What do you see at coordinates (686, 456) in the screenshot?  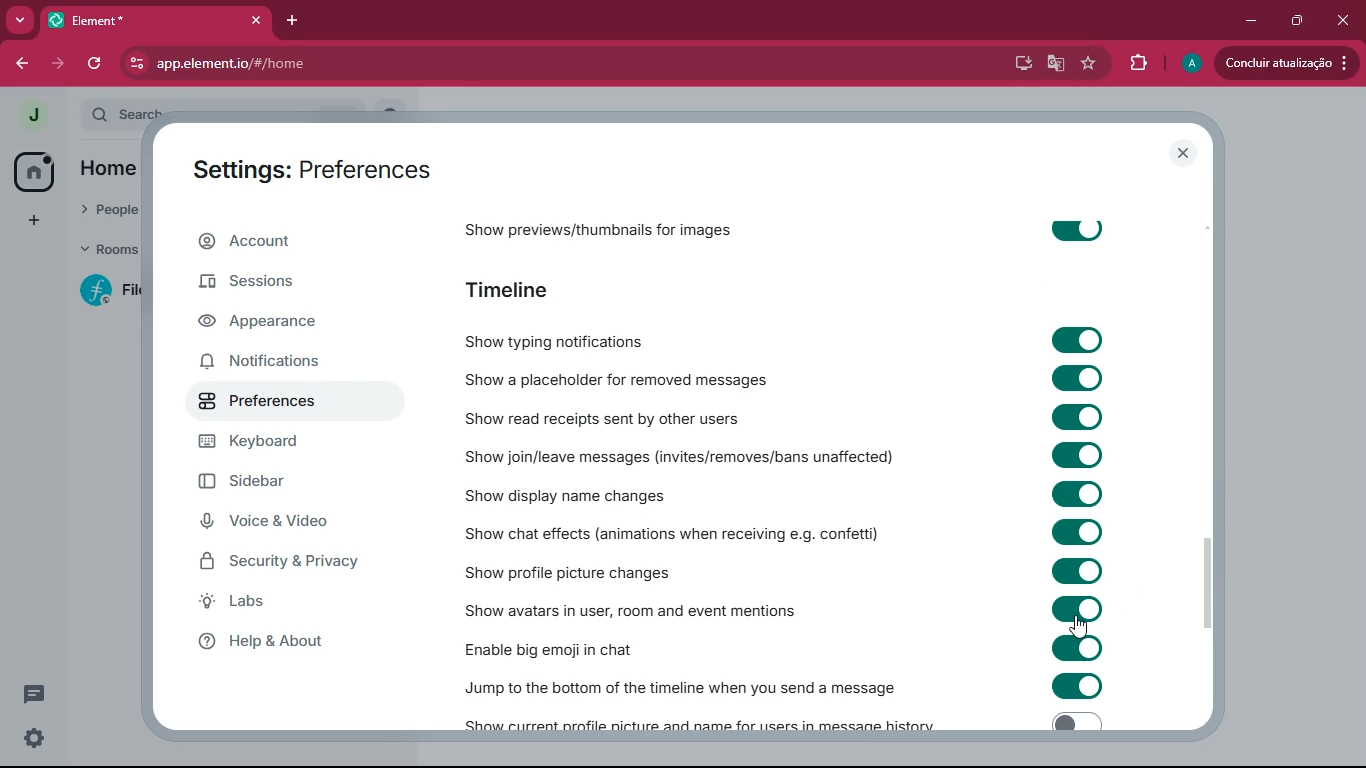 I see `show join / leave messages (invites/removes/ban unaffected)` at bounding box center [686, 456].